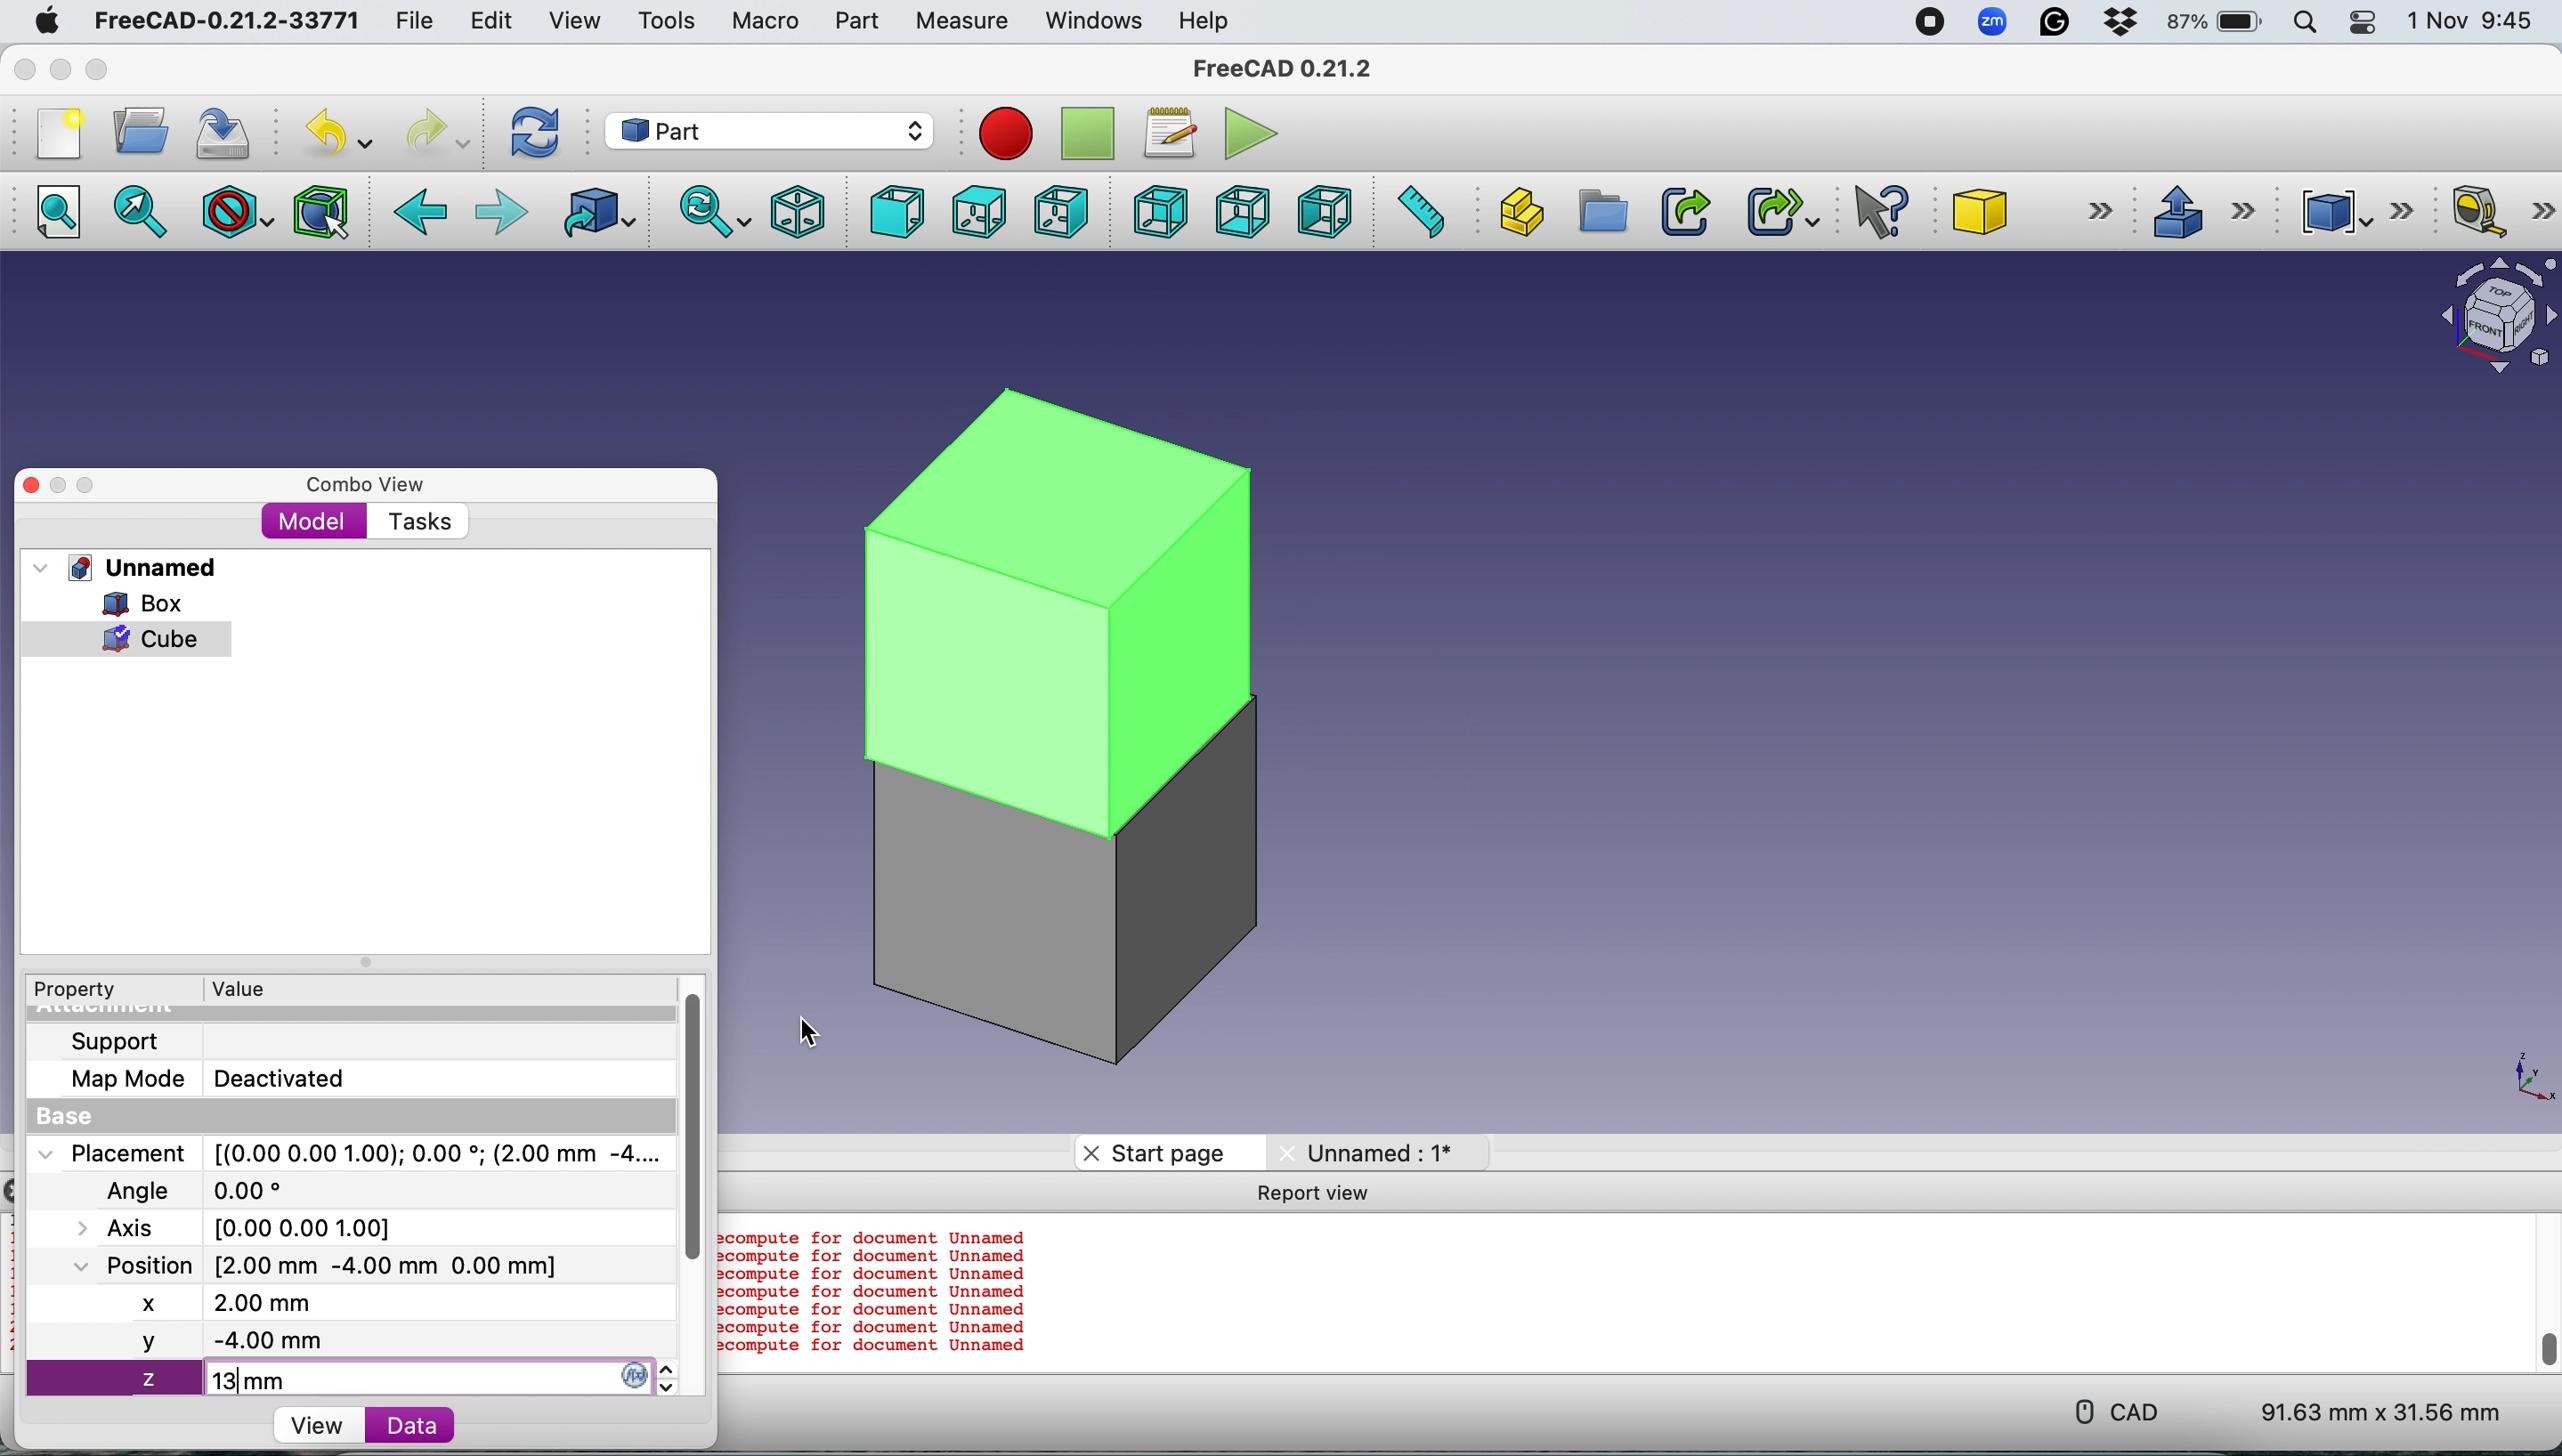 The width and height of the screenshot is (2562, 1456). Describe the element at coordinates (766, 23) in the screenshot. I see `Macro` at that location.